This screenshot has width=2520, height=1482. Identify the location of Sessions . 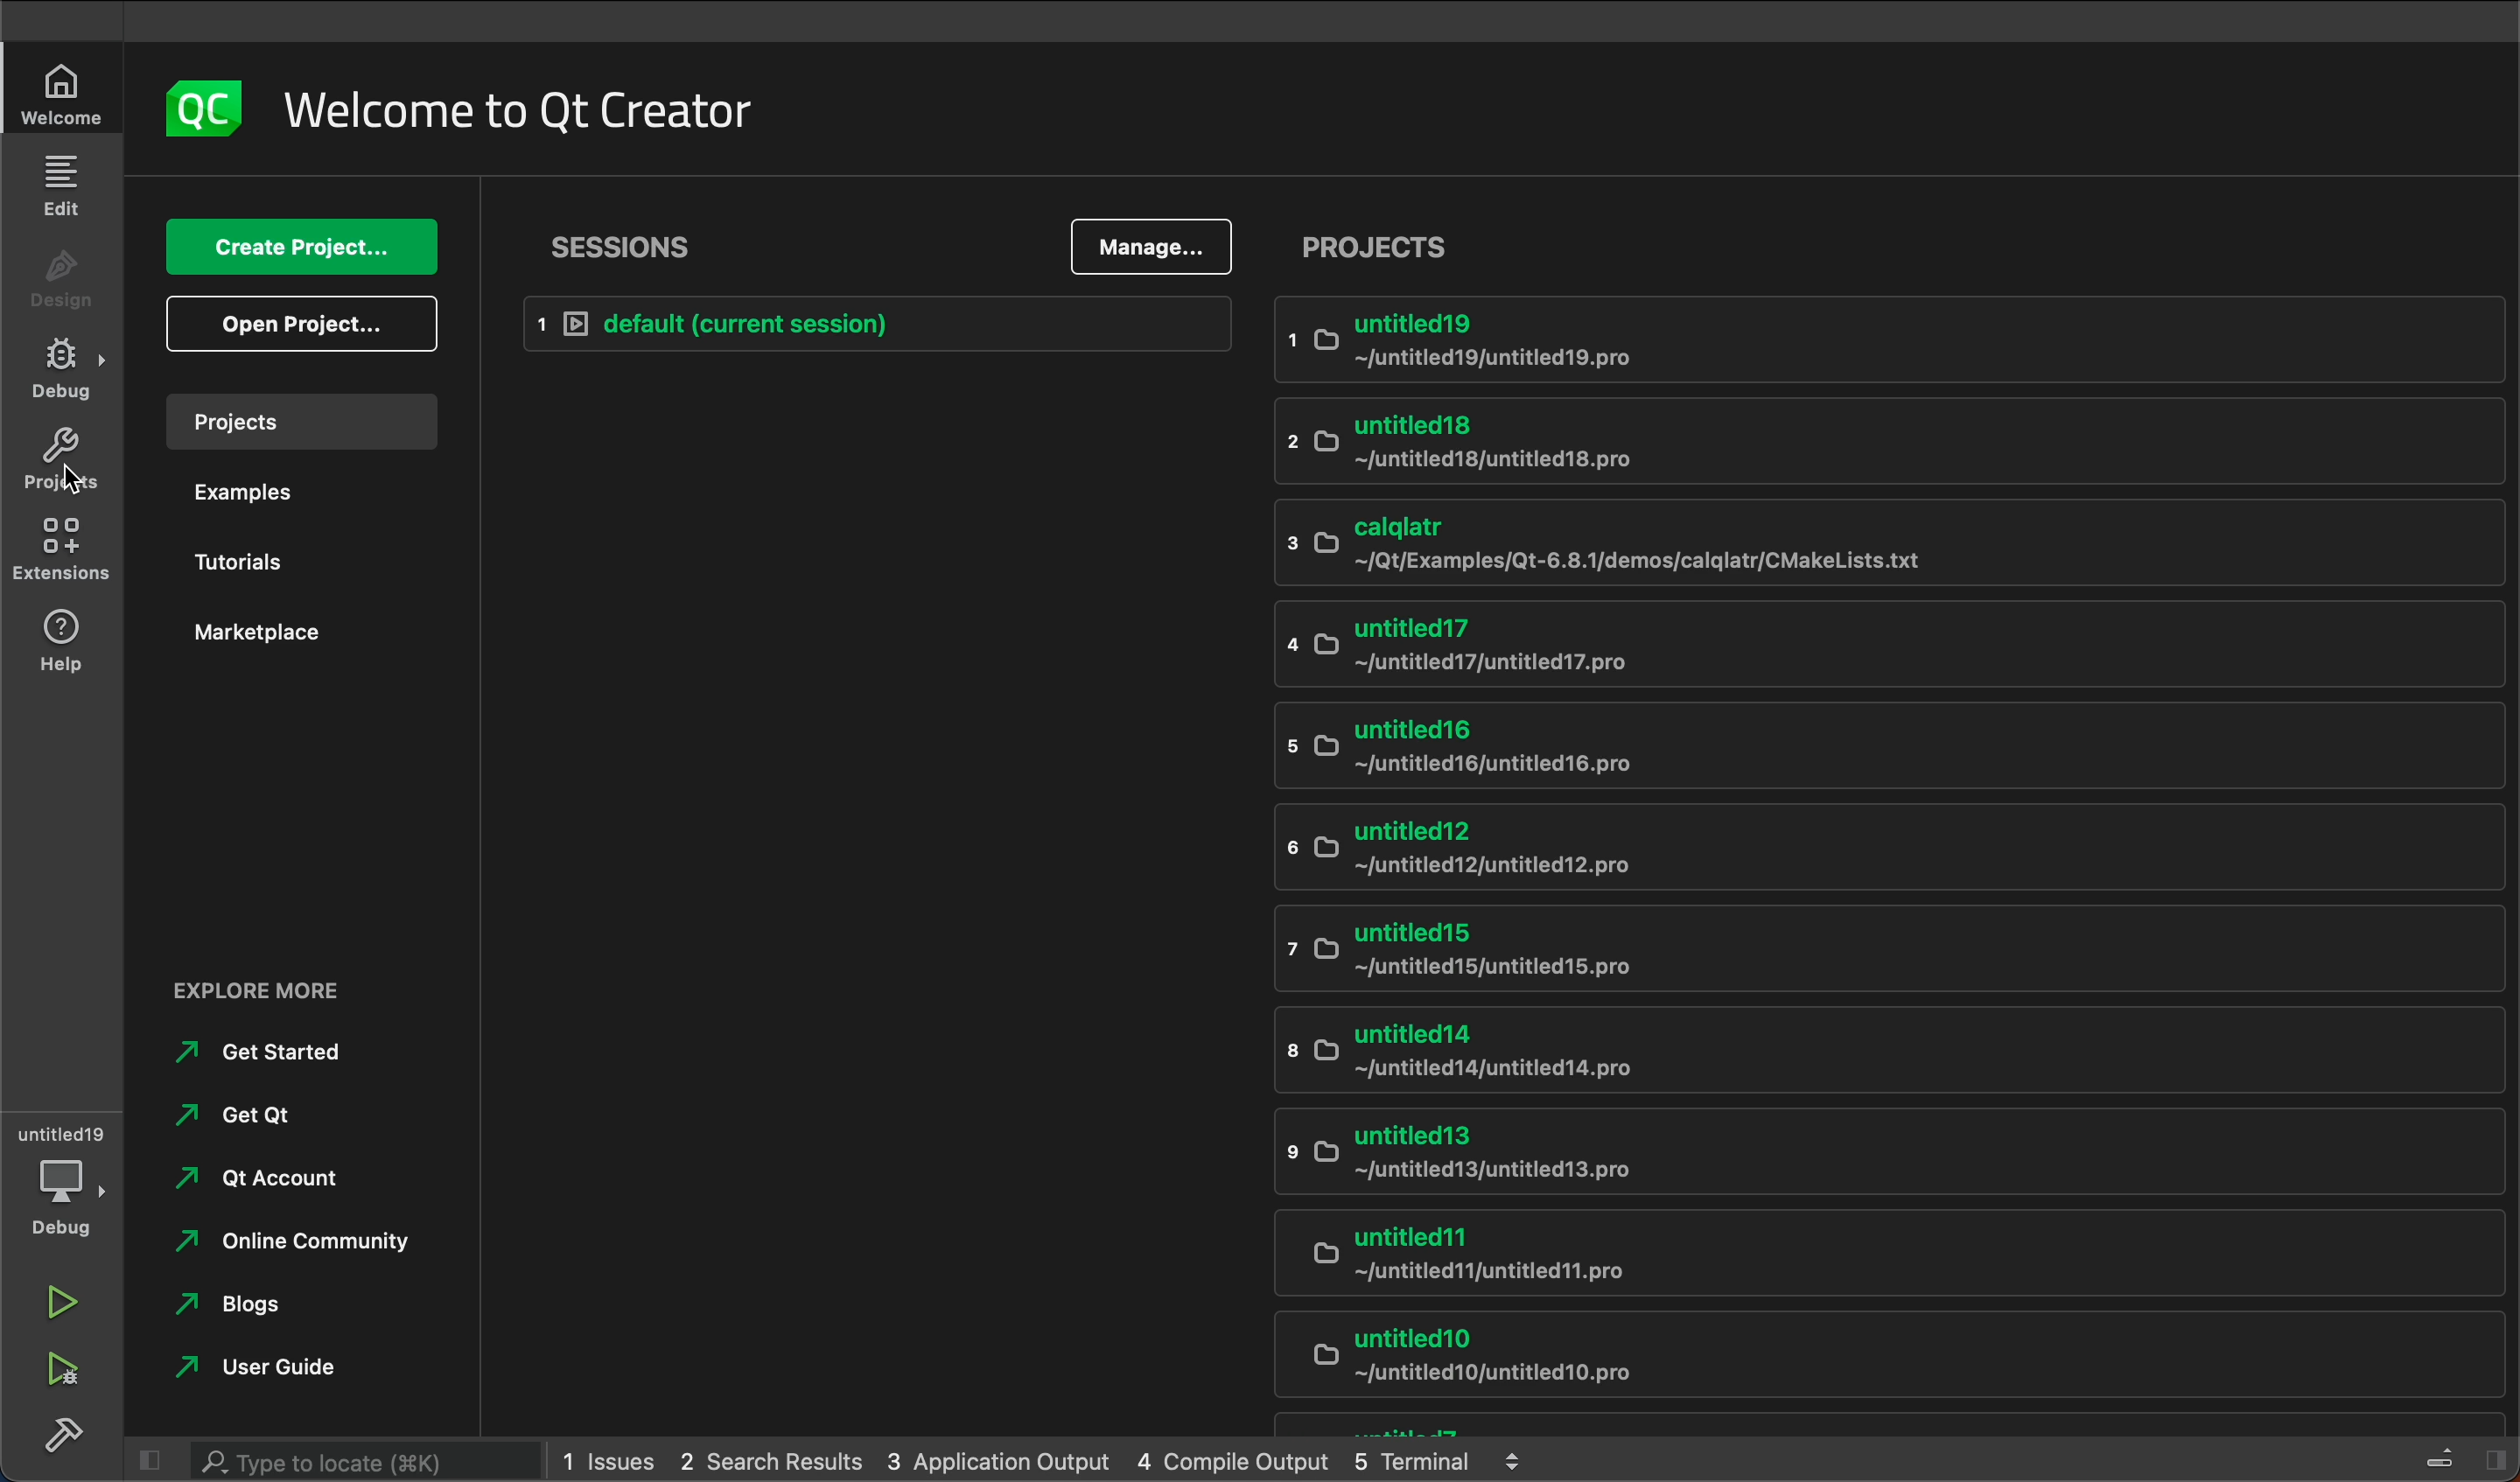
(637, 247).